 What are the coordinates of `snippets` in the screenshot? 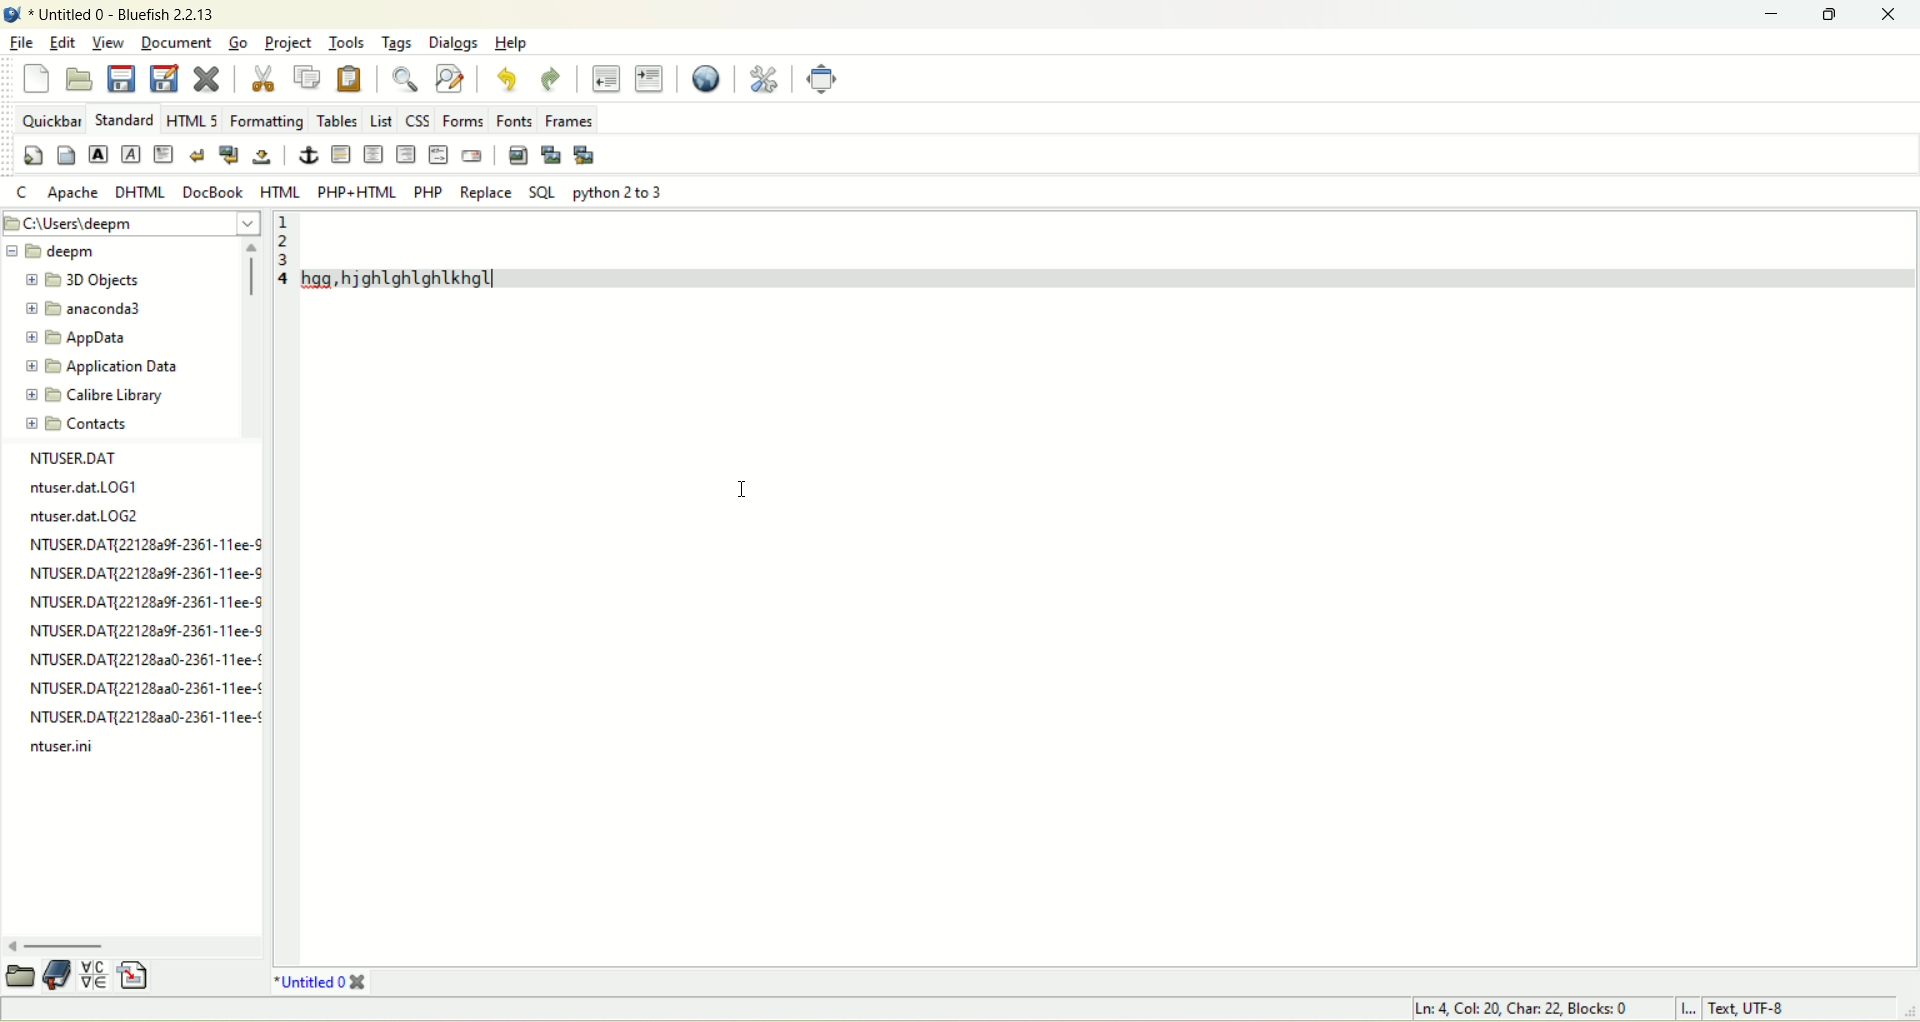 It's located at (137, 974).